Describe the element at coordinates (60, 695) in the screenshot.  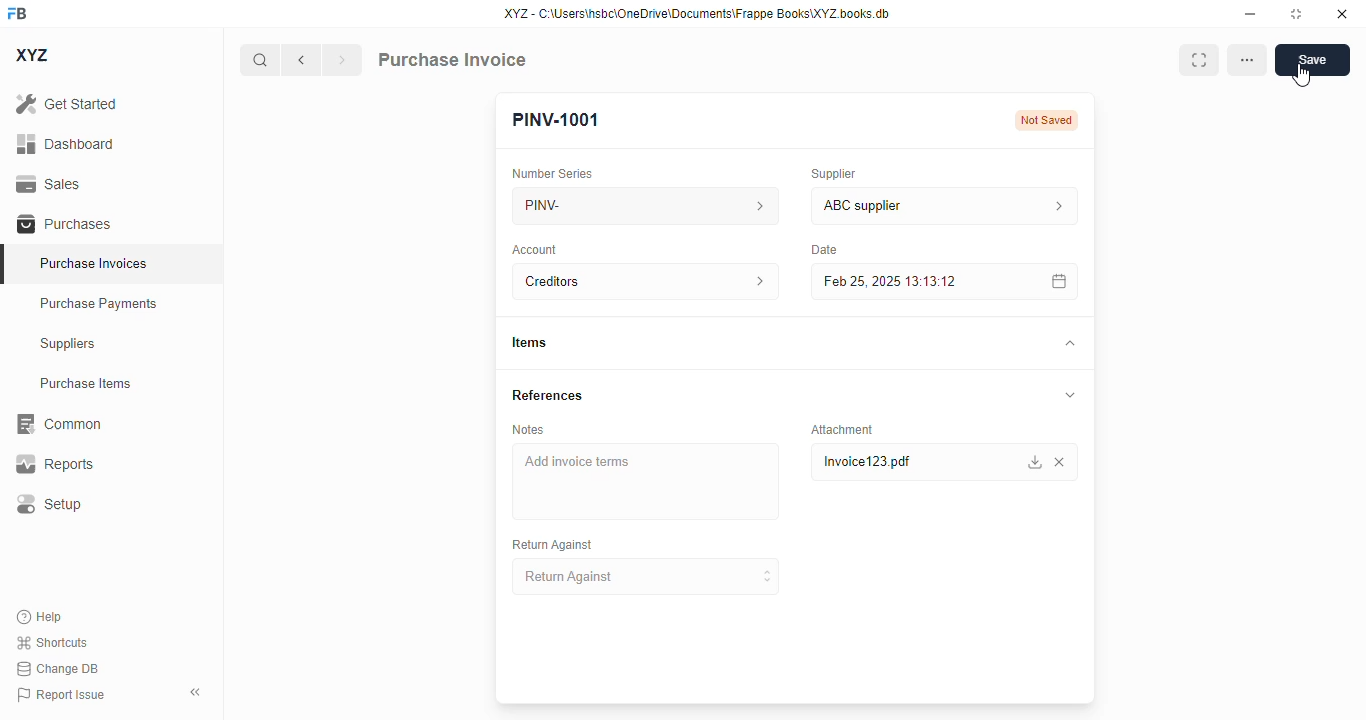
I see `report issue` at that location.